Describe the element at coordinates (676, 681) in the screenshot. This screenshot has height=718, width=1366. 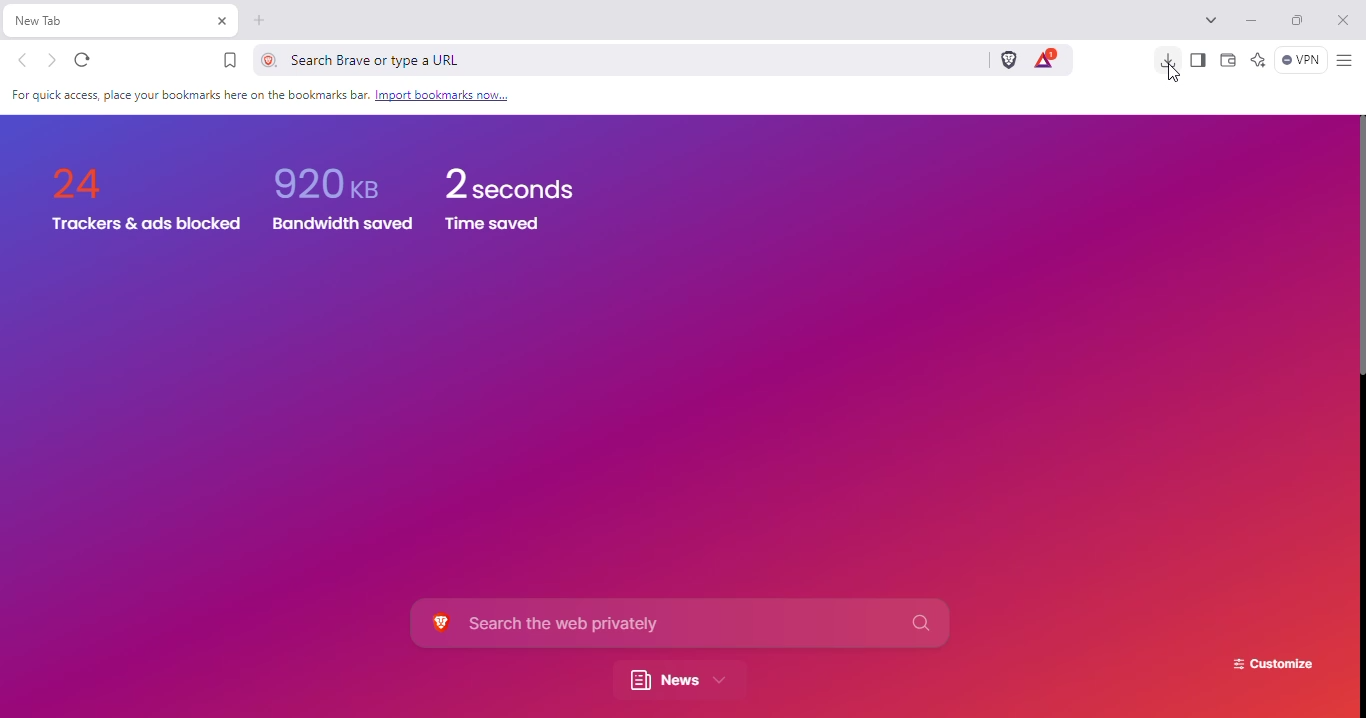
I see `news` at that location.